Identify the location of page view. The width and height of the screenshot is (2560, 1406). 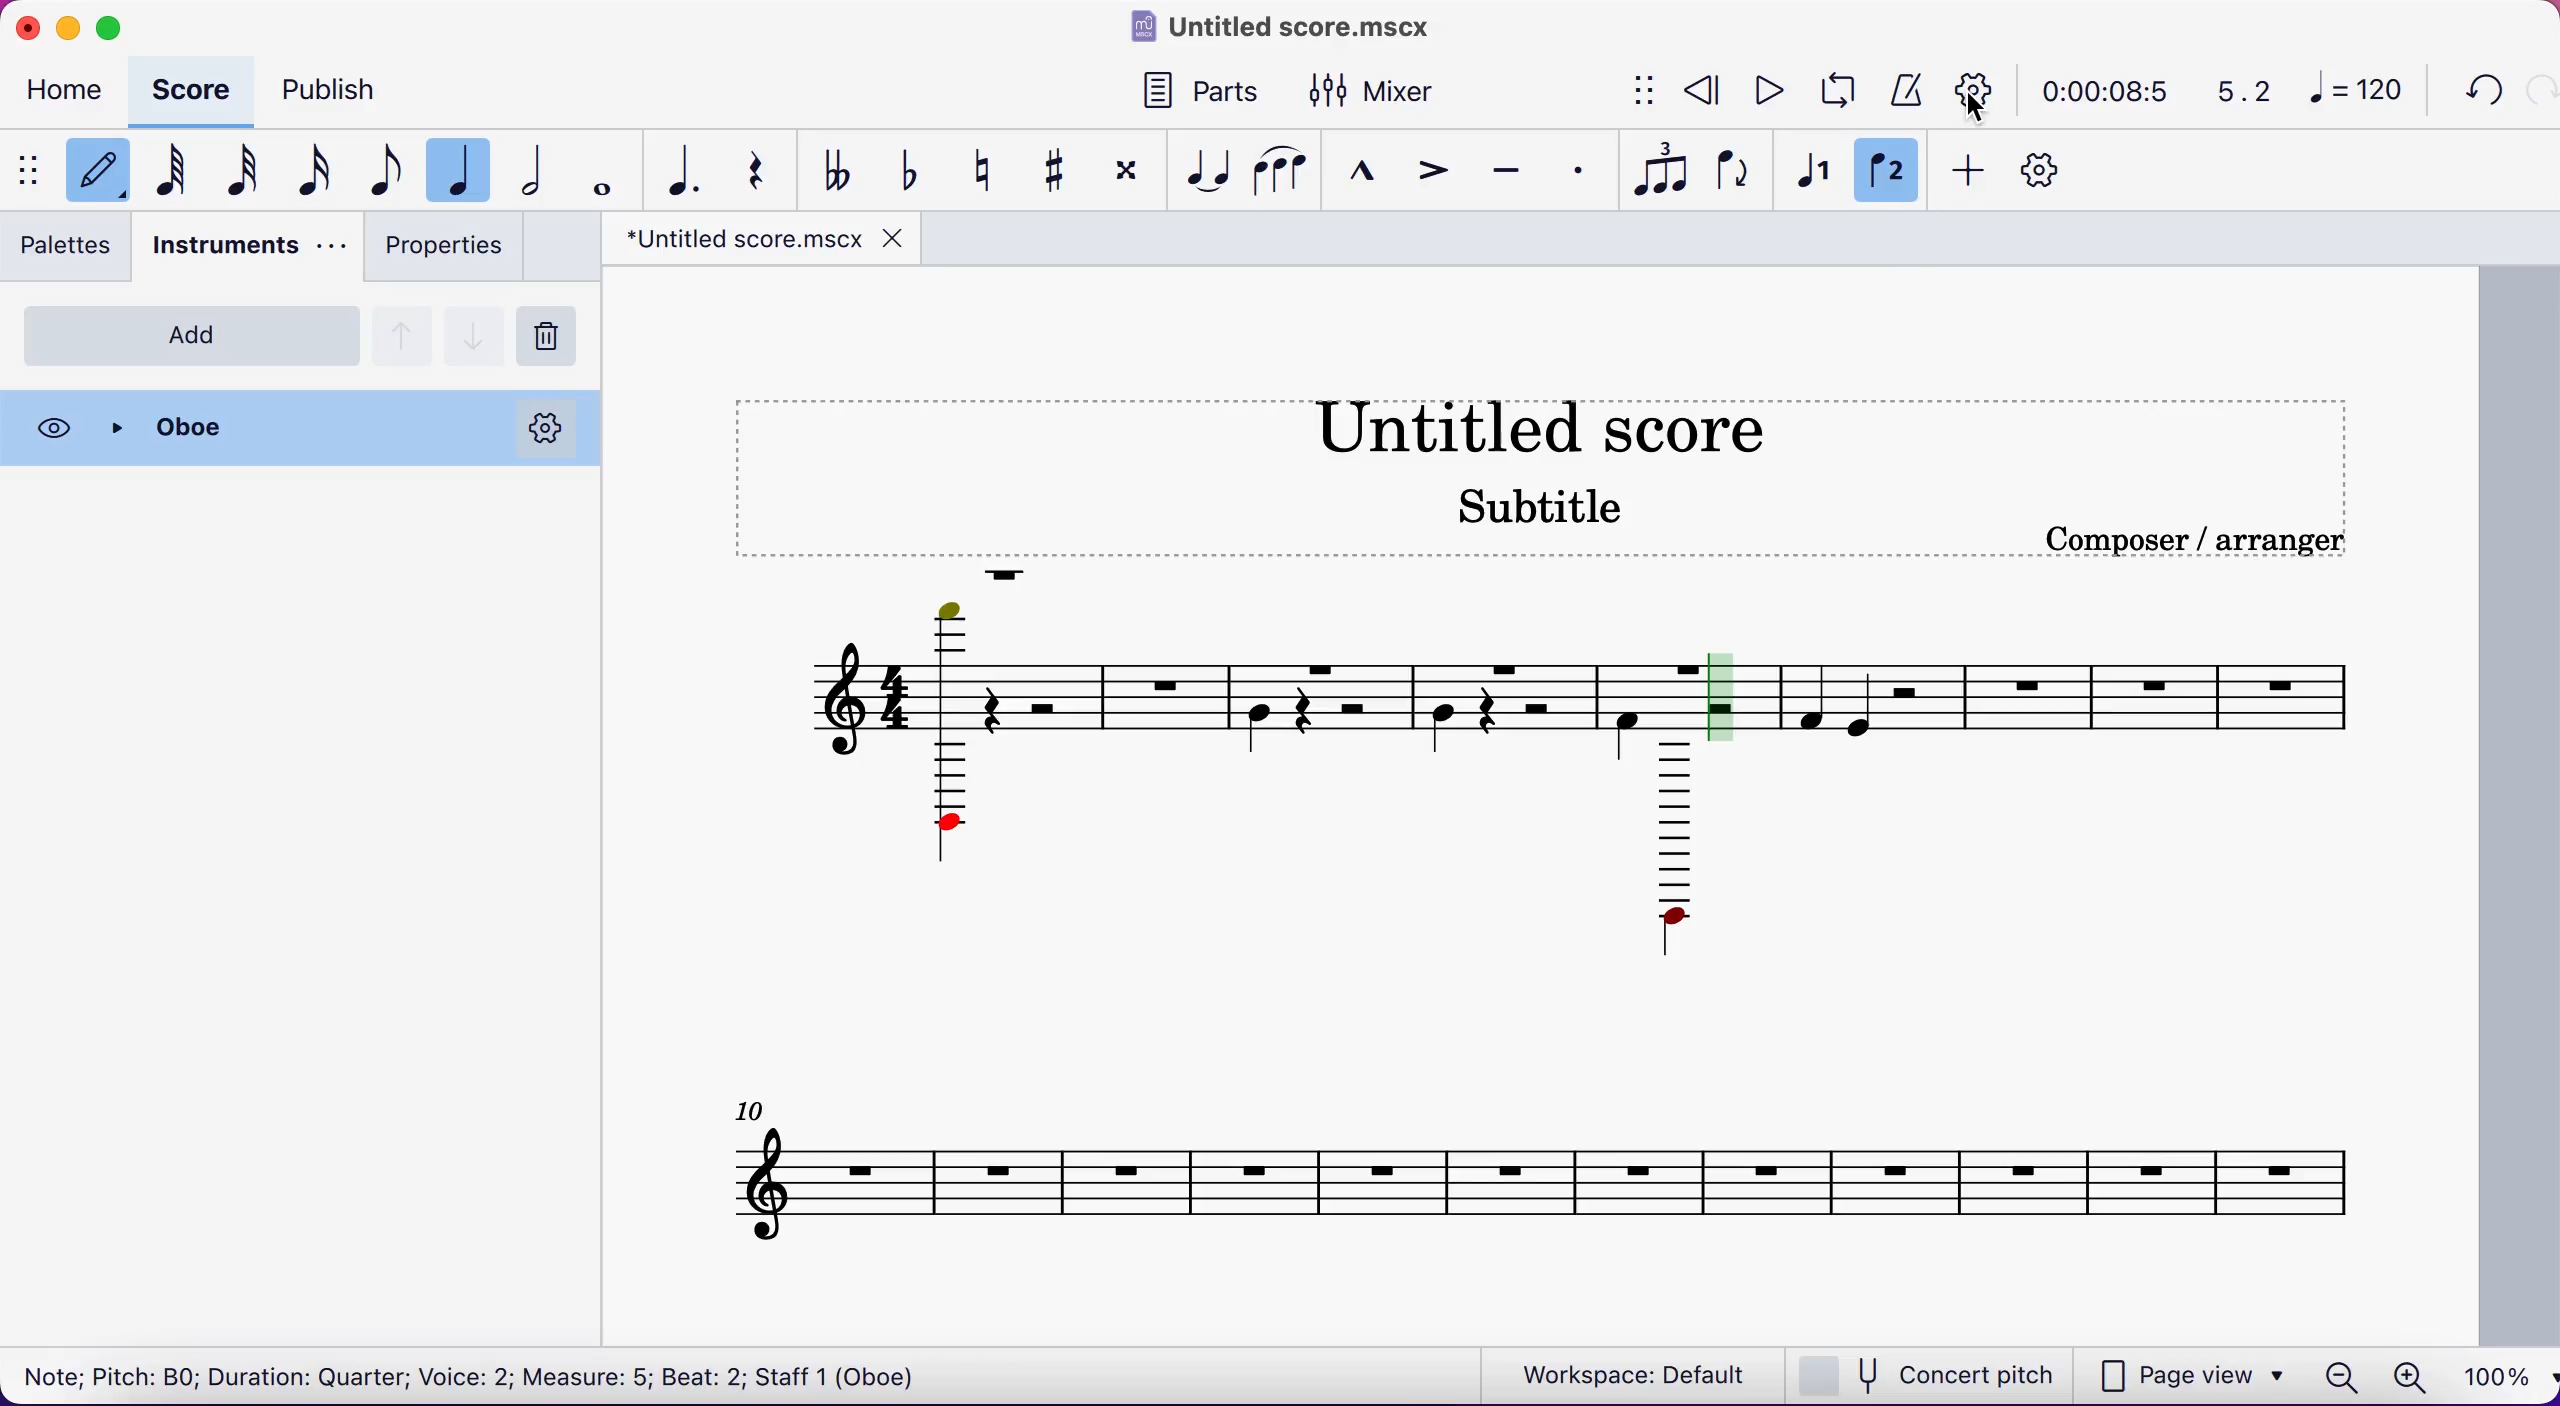
(2192, 1374).